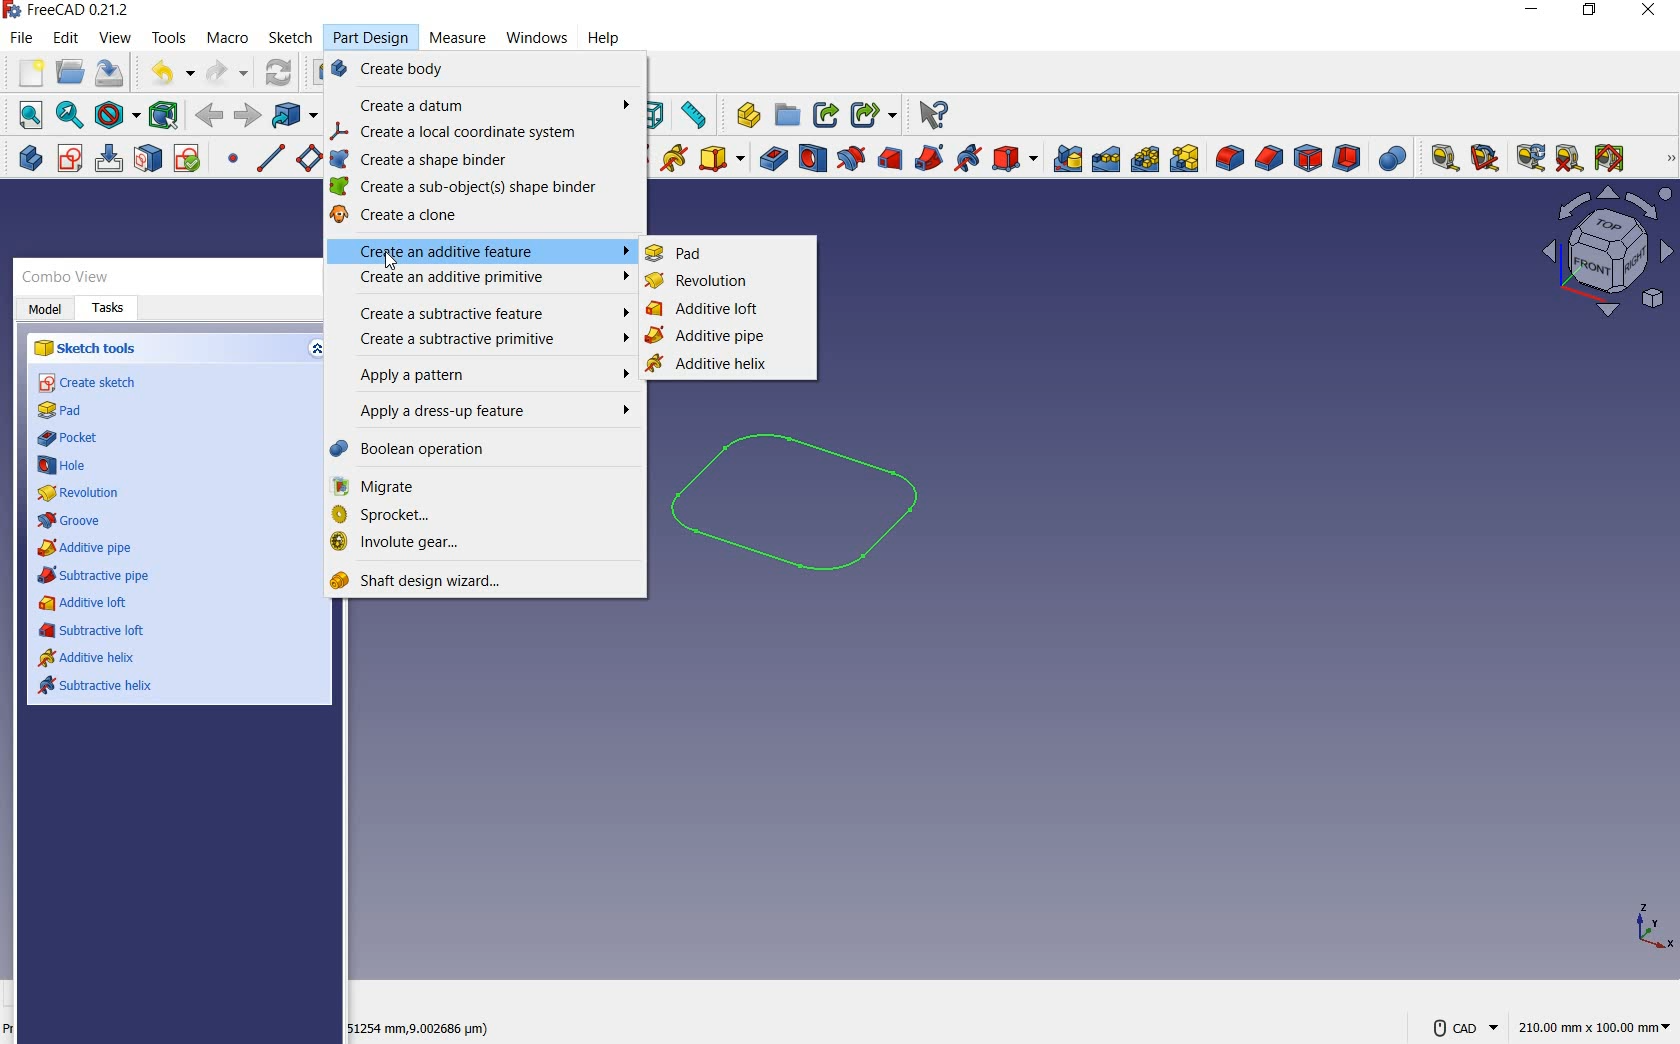 The image size is (1680, 1044). I want to click on help, so click(606, 37).